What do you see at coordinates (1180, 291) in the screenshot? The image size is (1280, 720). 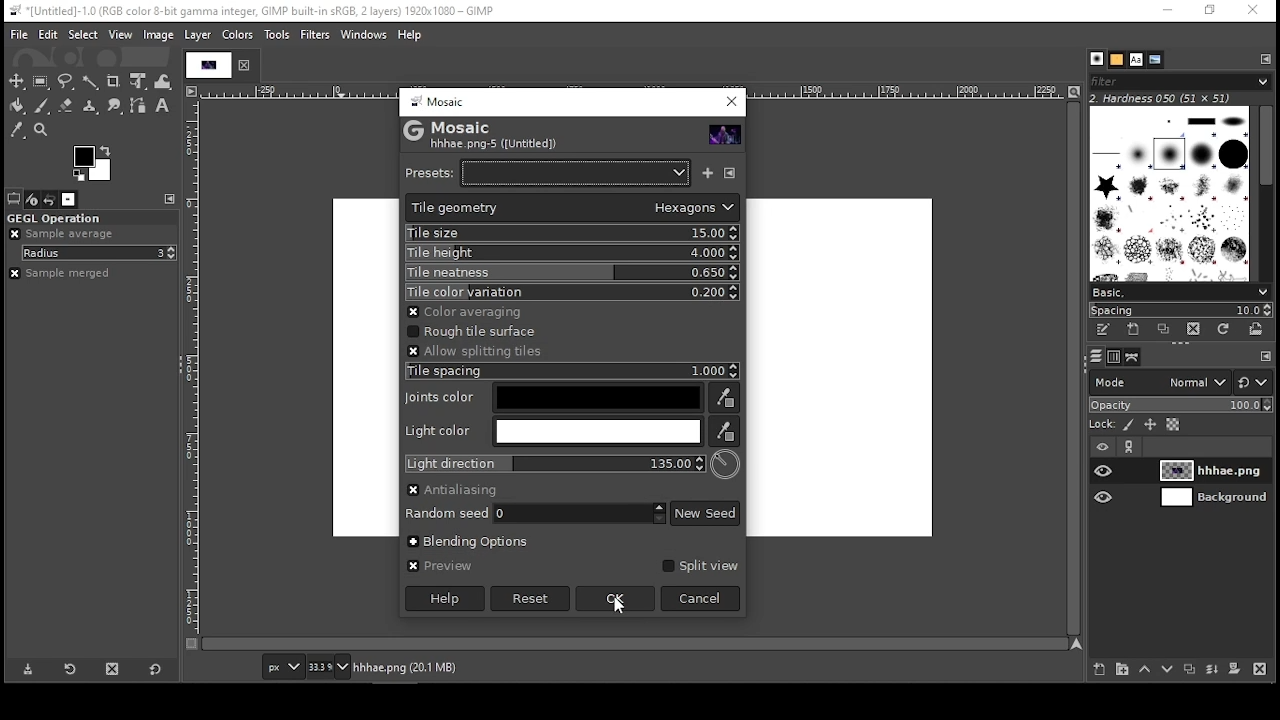 I see `select brush preset` at bounding box center [1180, 291].